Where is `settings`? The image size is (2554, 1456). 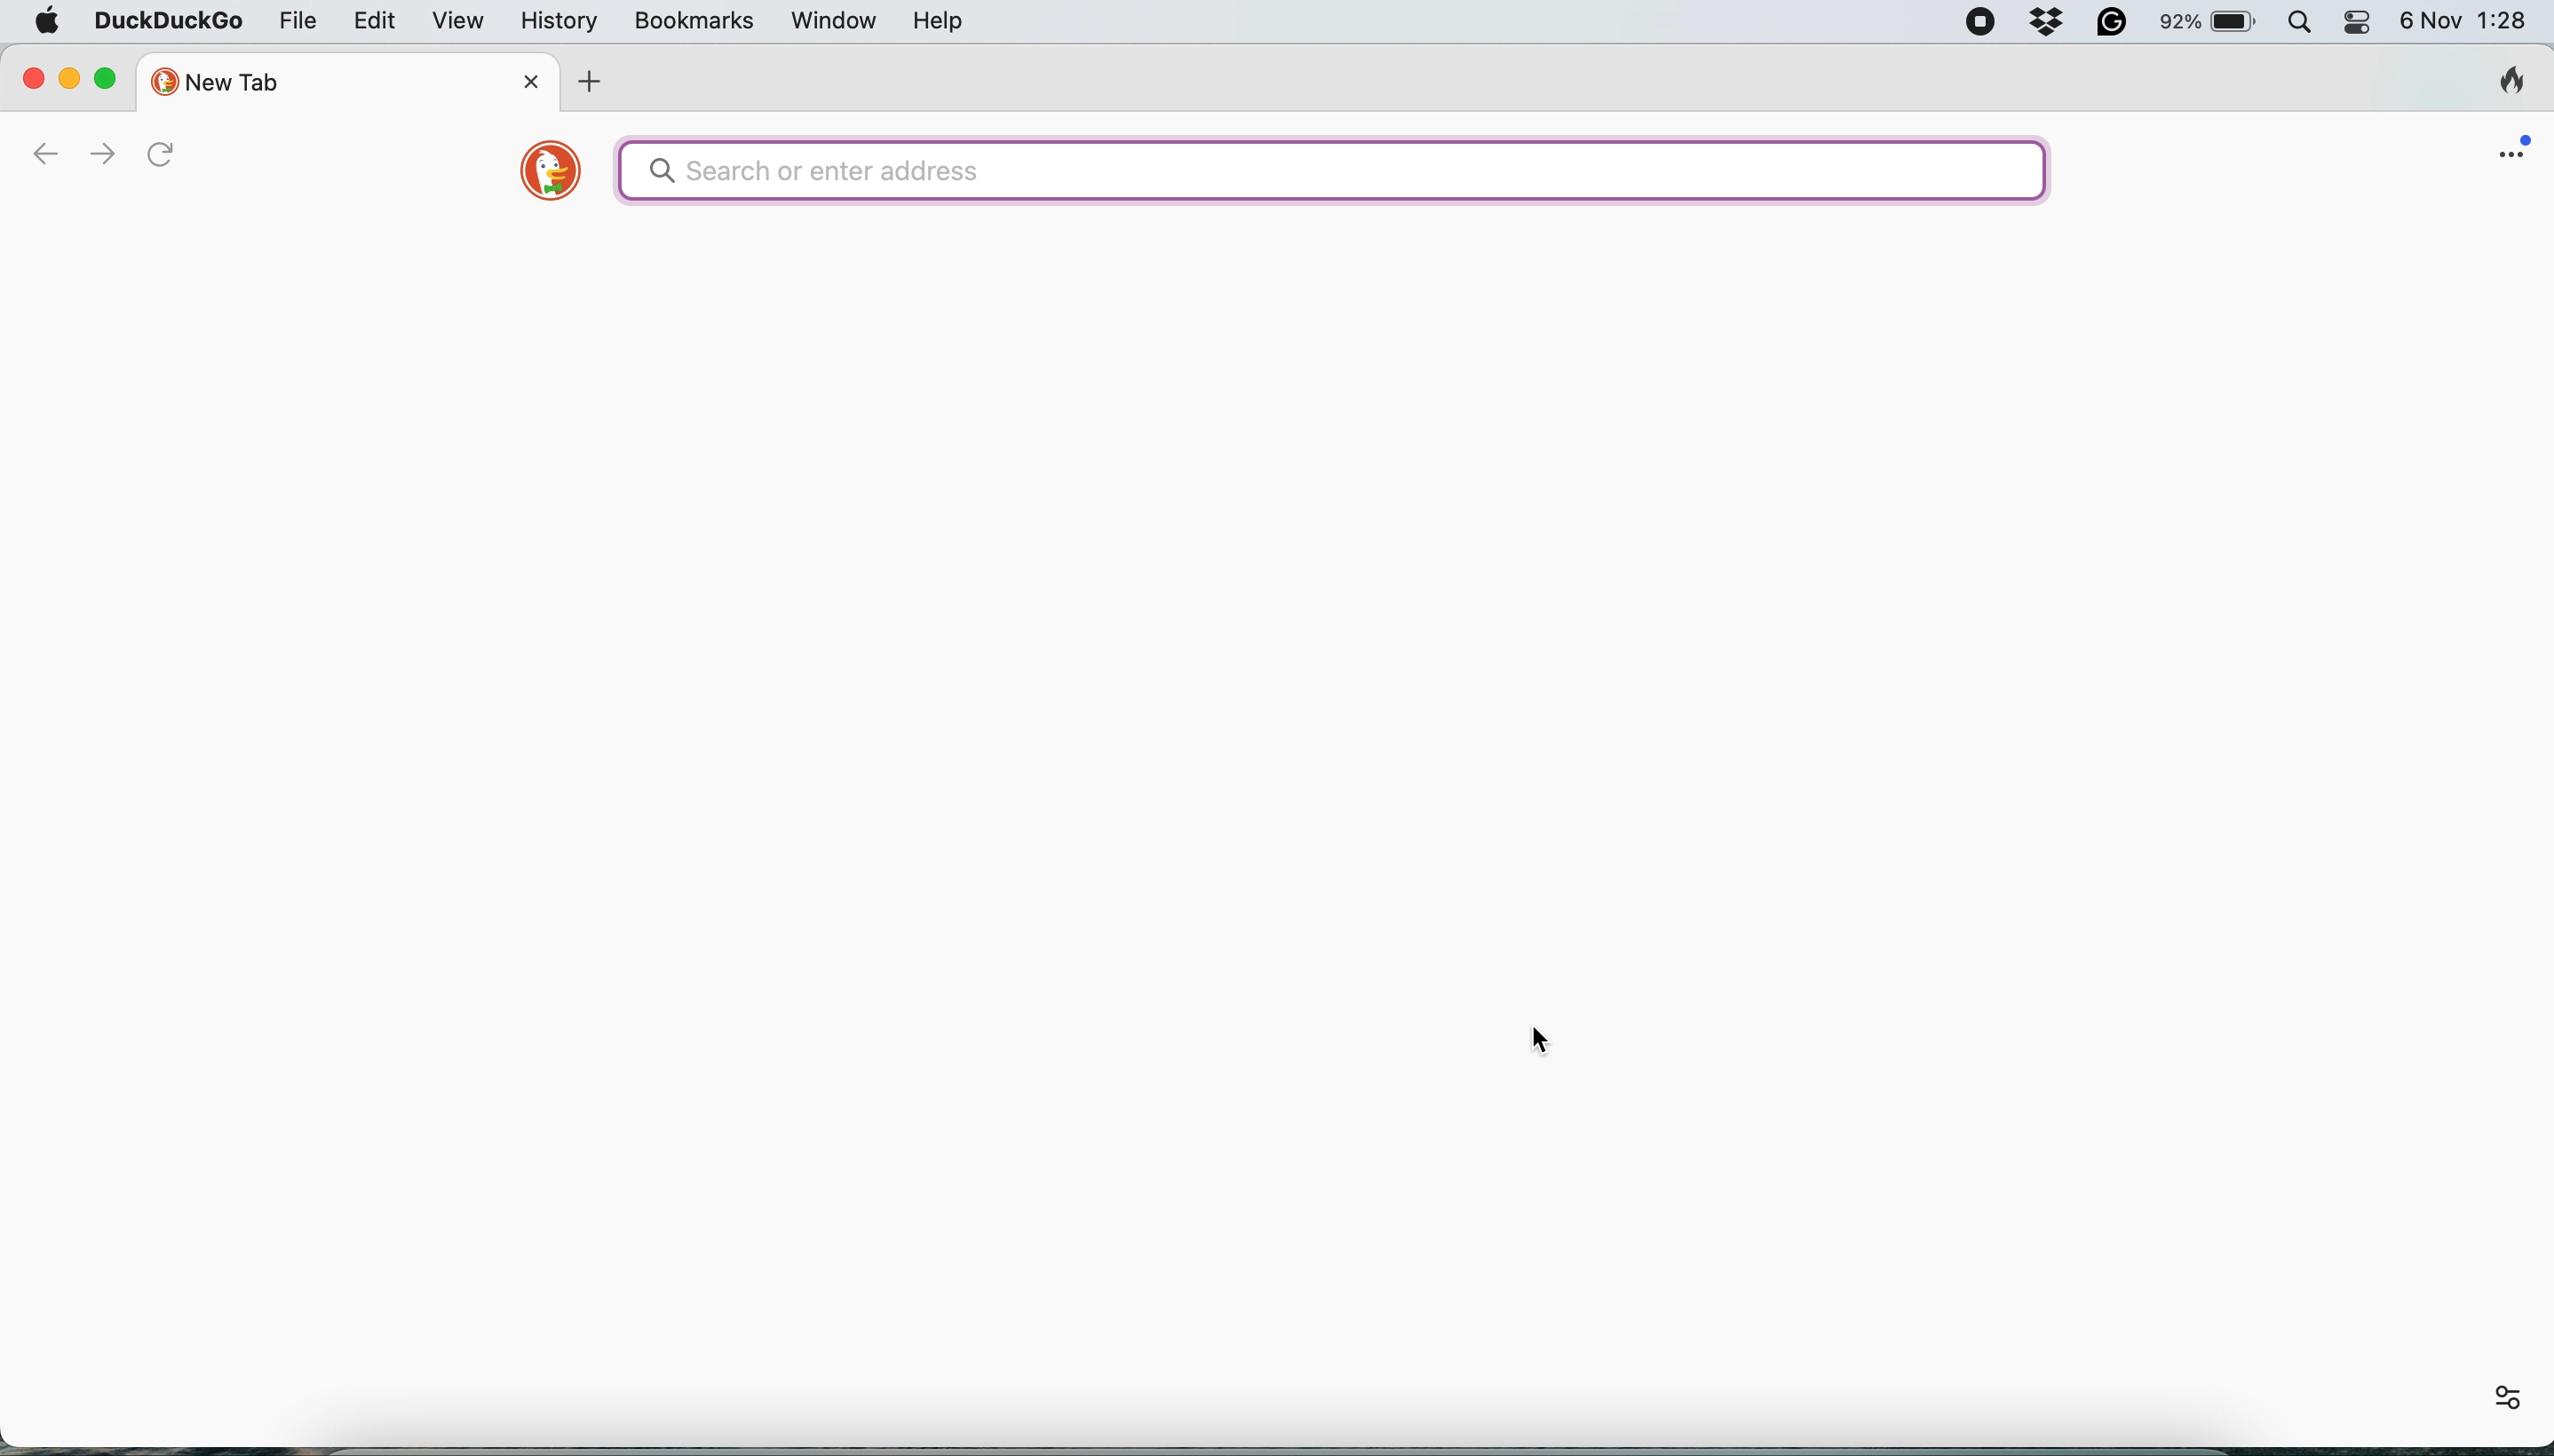 settings is located at coordinates (2497, 1398).